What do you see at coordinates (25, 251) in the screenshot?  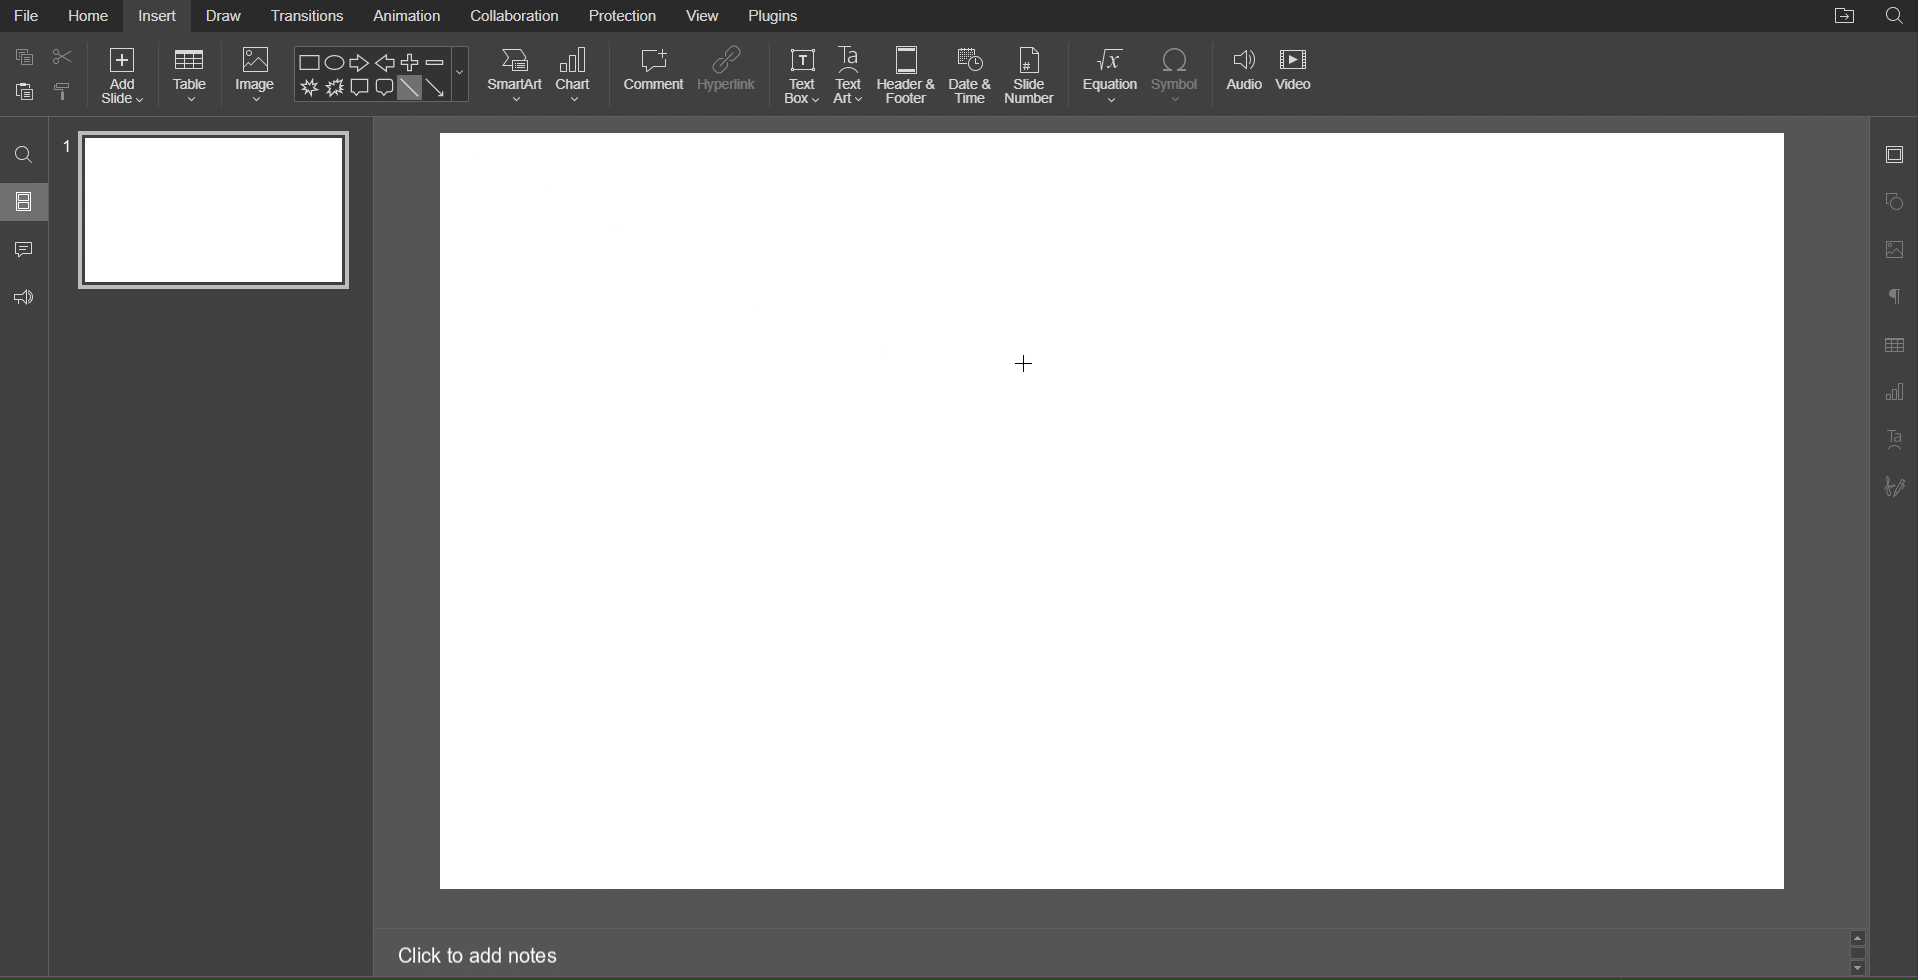 I see `Comment` at bounding box center [25, 251].